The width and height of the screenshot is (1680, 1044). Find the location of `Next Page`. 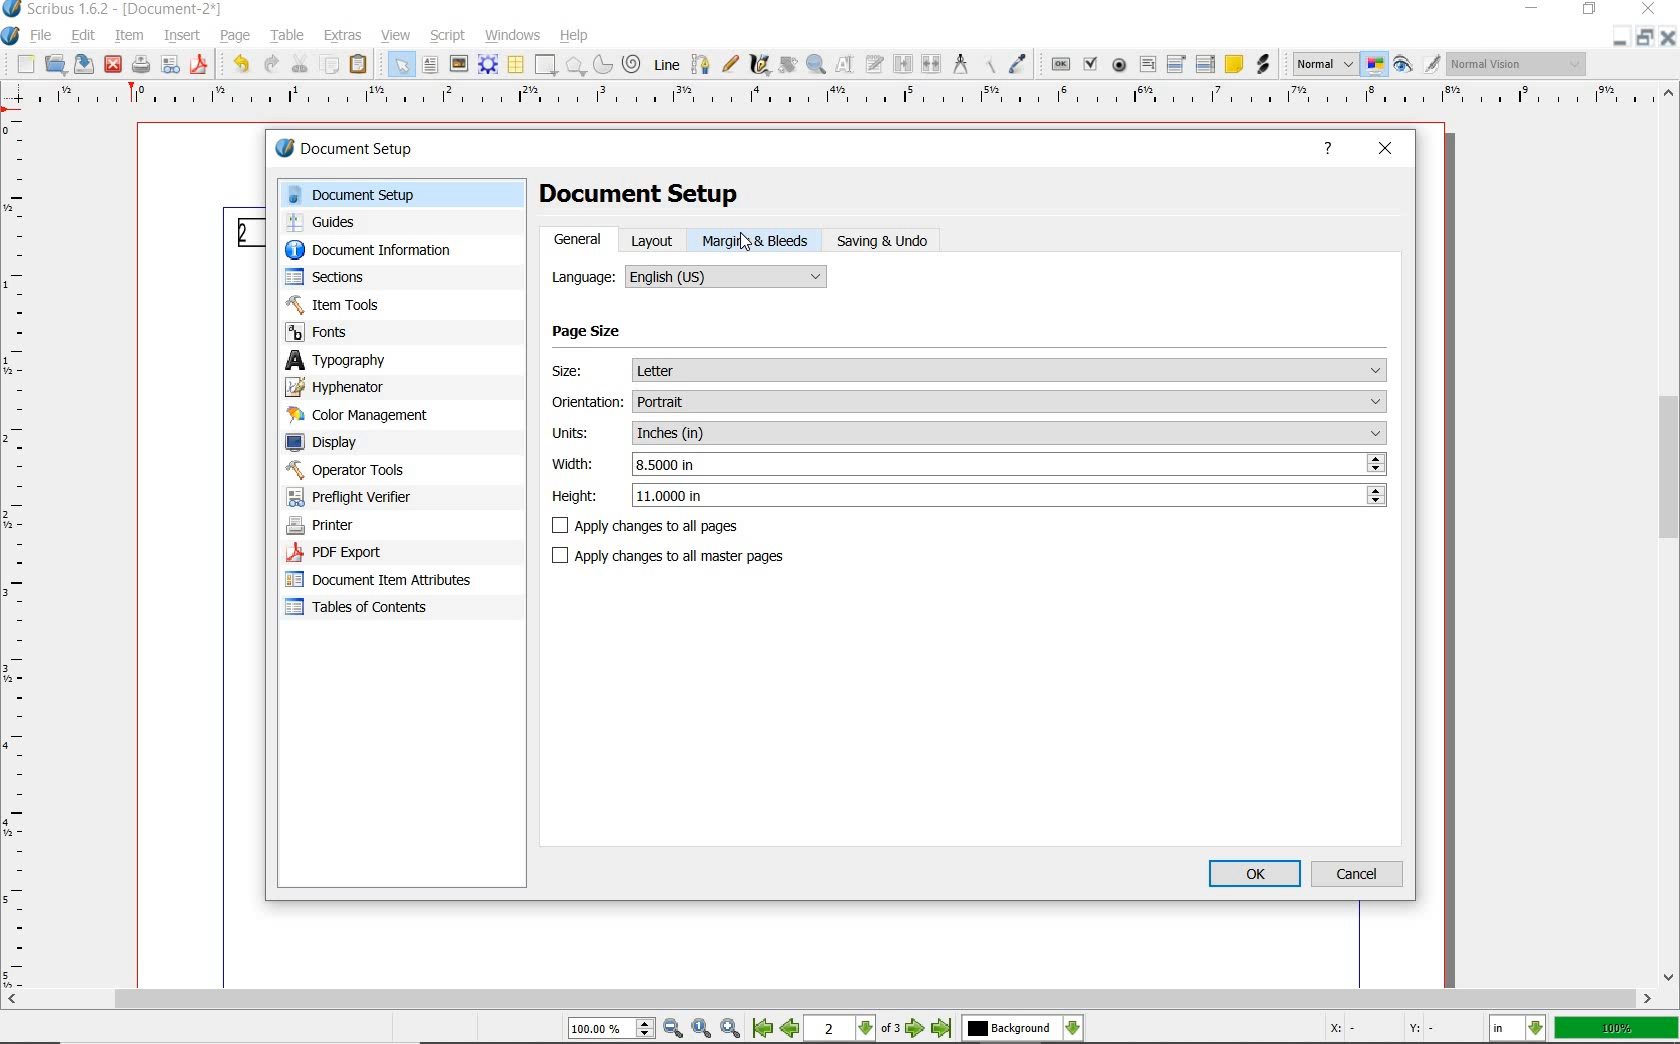

Next Page is located at coordinates (916, 1030).